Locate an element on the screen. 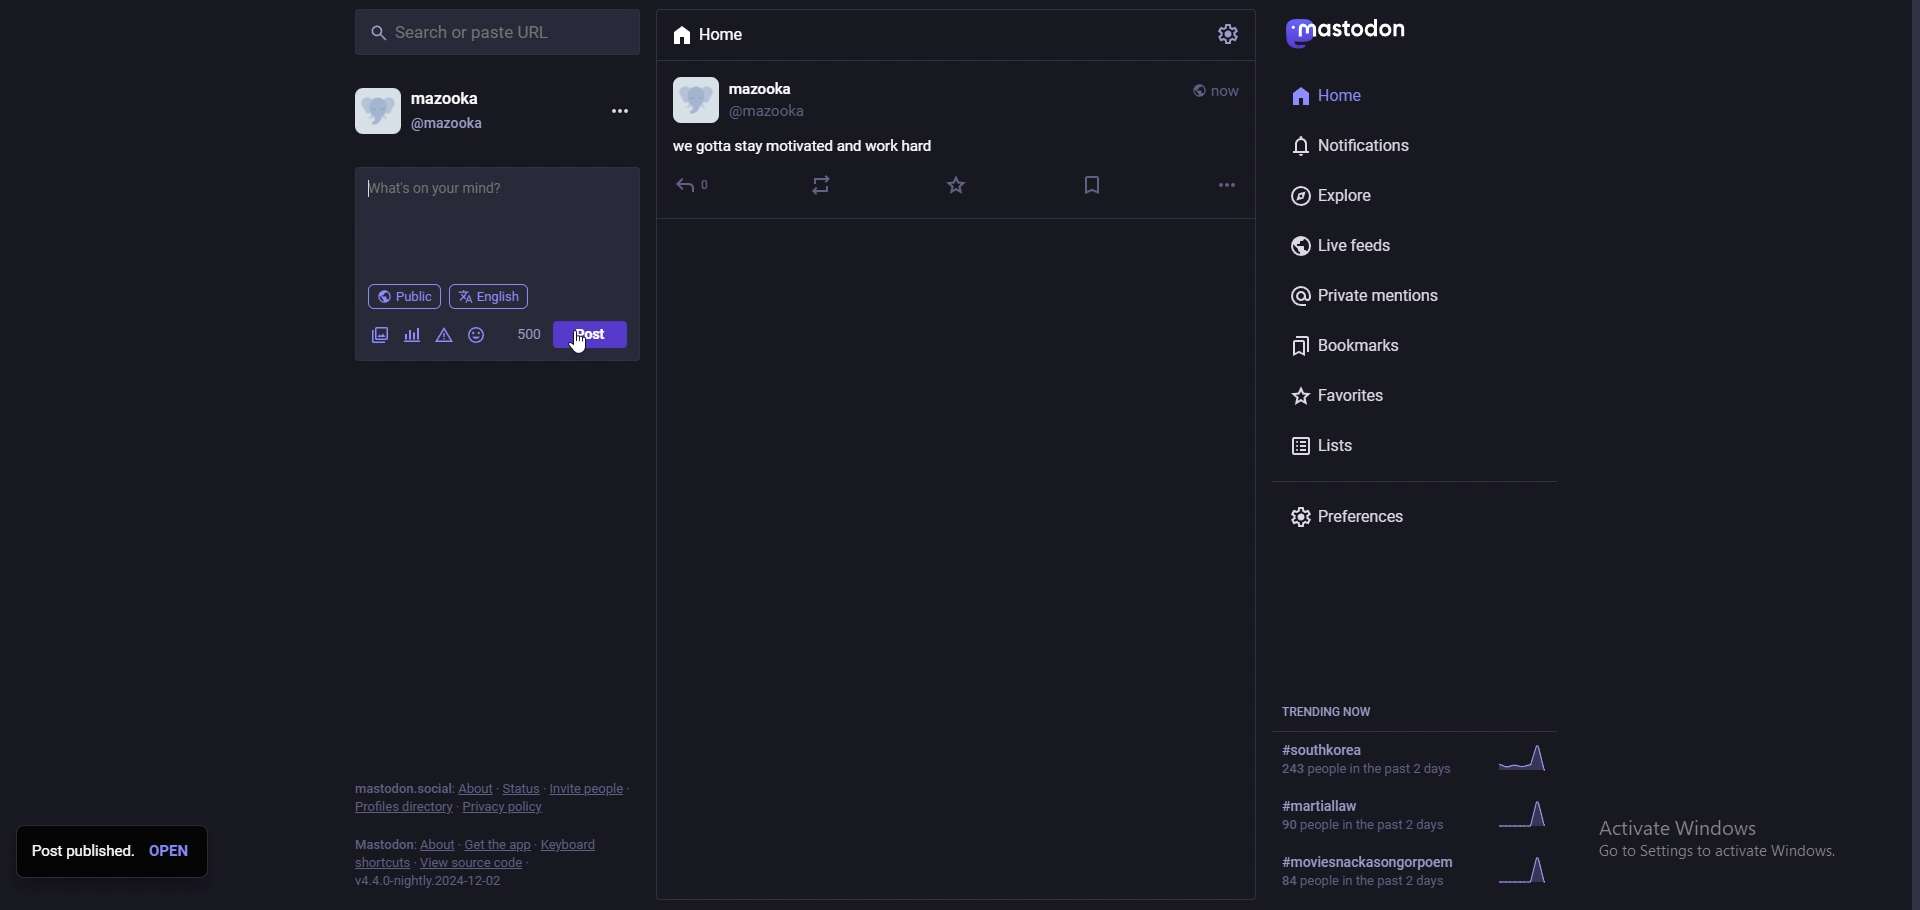 The image size is (1920, 910). mazooka is located at coordinates (796, 86).